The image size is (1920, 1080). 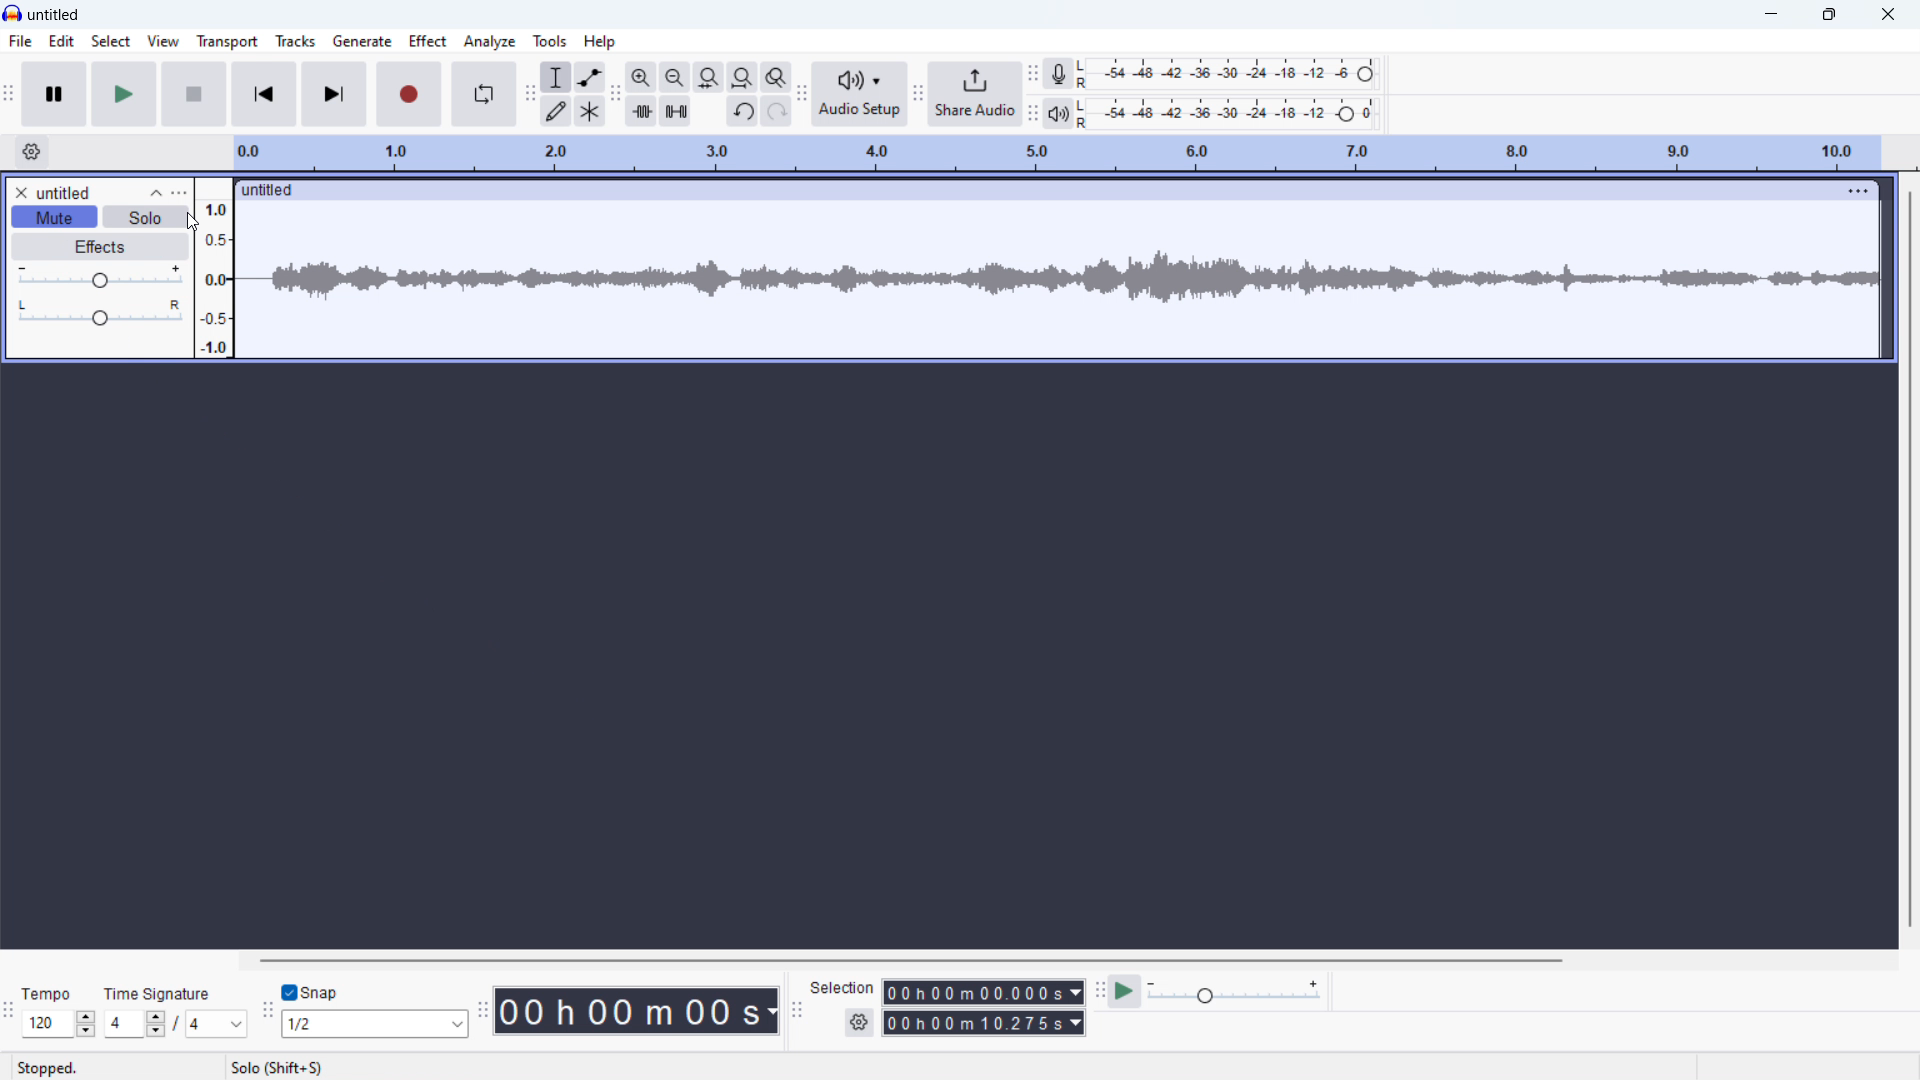 What do you see at coordinates (530, 94) in the screenshot?
I see `tools toolbar` at bounding box center [530, 94].